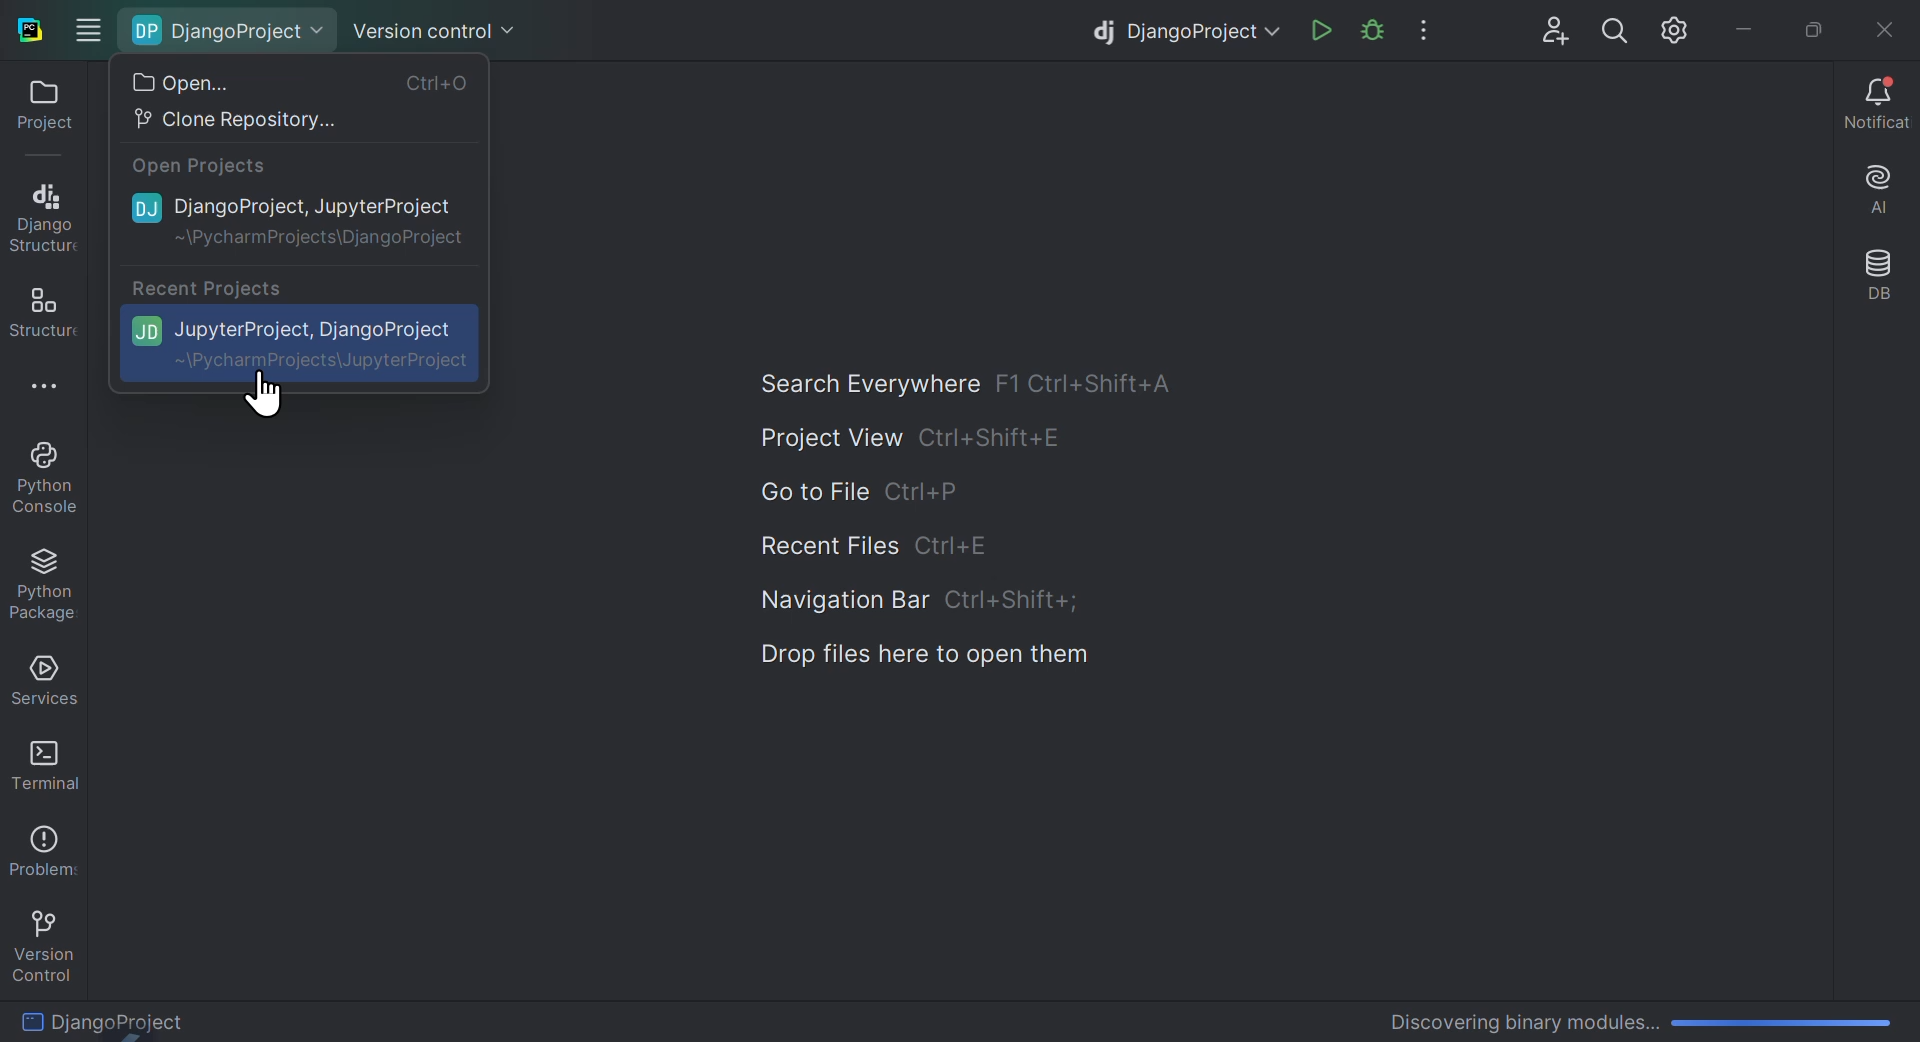 This screenshot has height=1042, width=1920. What do you see at coordinates (38, 763) in the screenshot?
I see `Terminal` at bounding box center [38, 763].